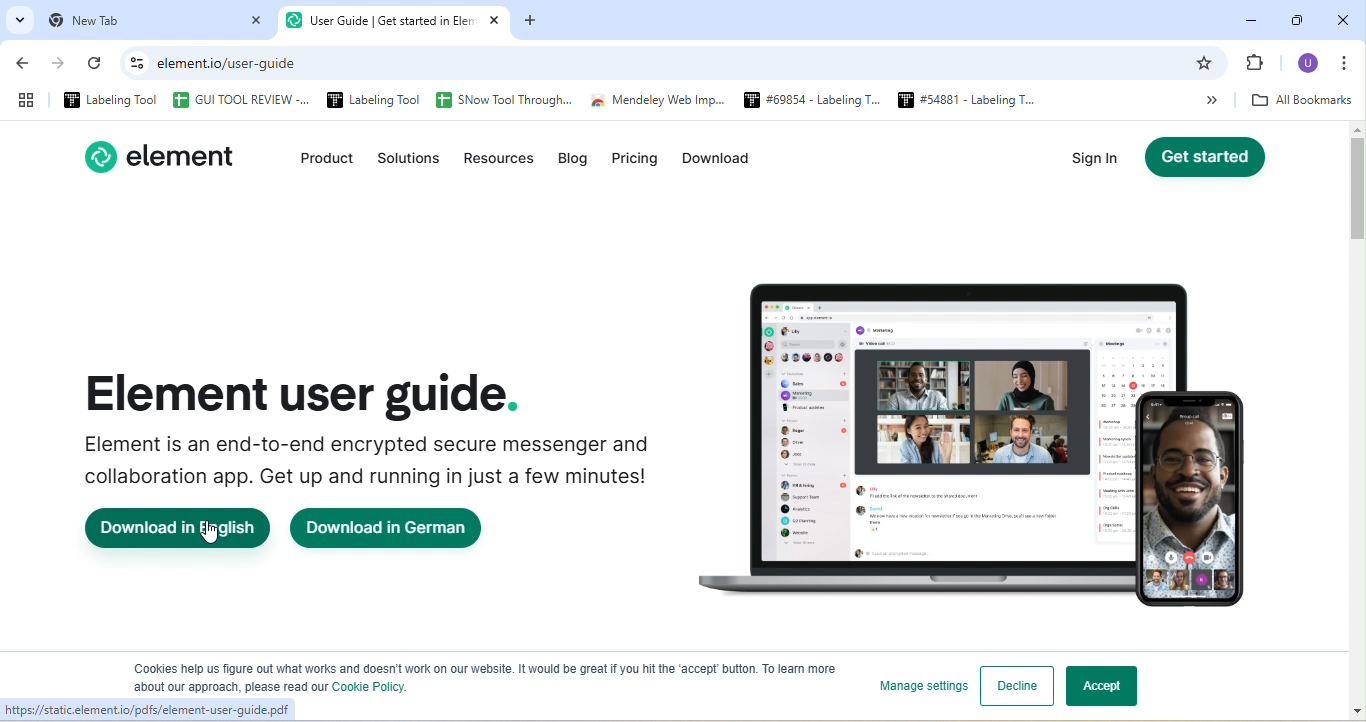 The image size is (1366, 722). Describe the element at coordinates (394, 23) in the screenshot. I see `user guide | Get Started in Ele..` at that location.